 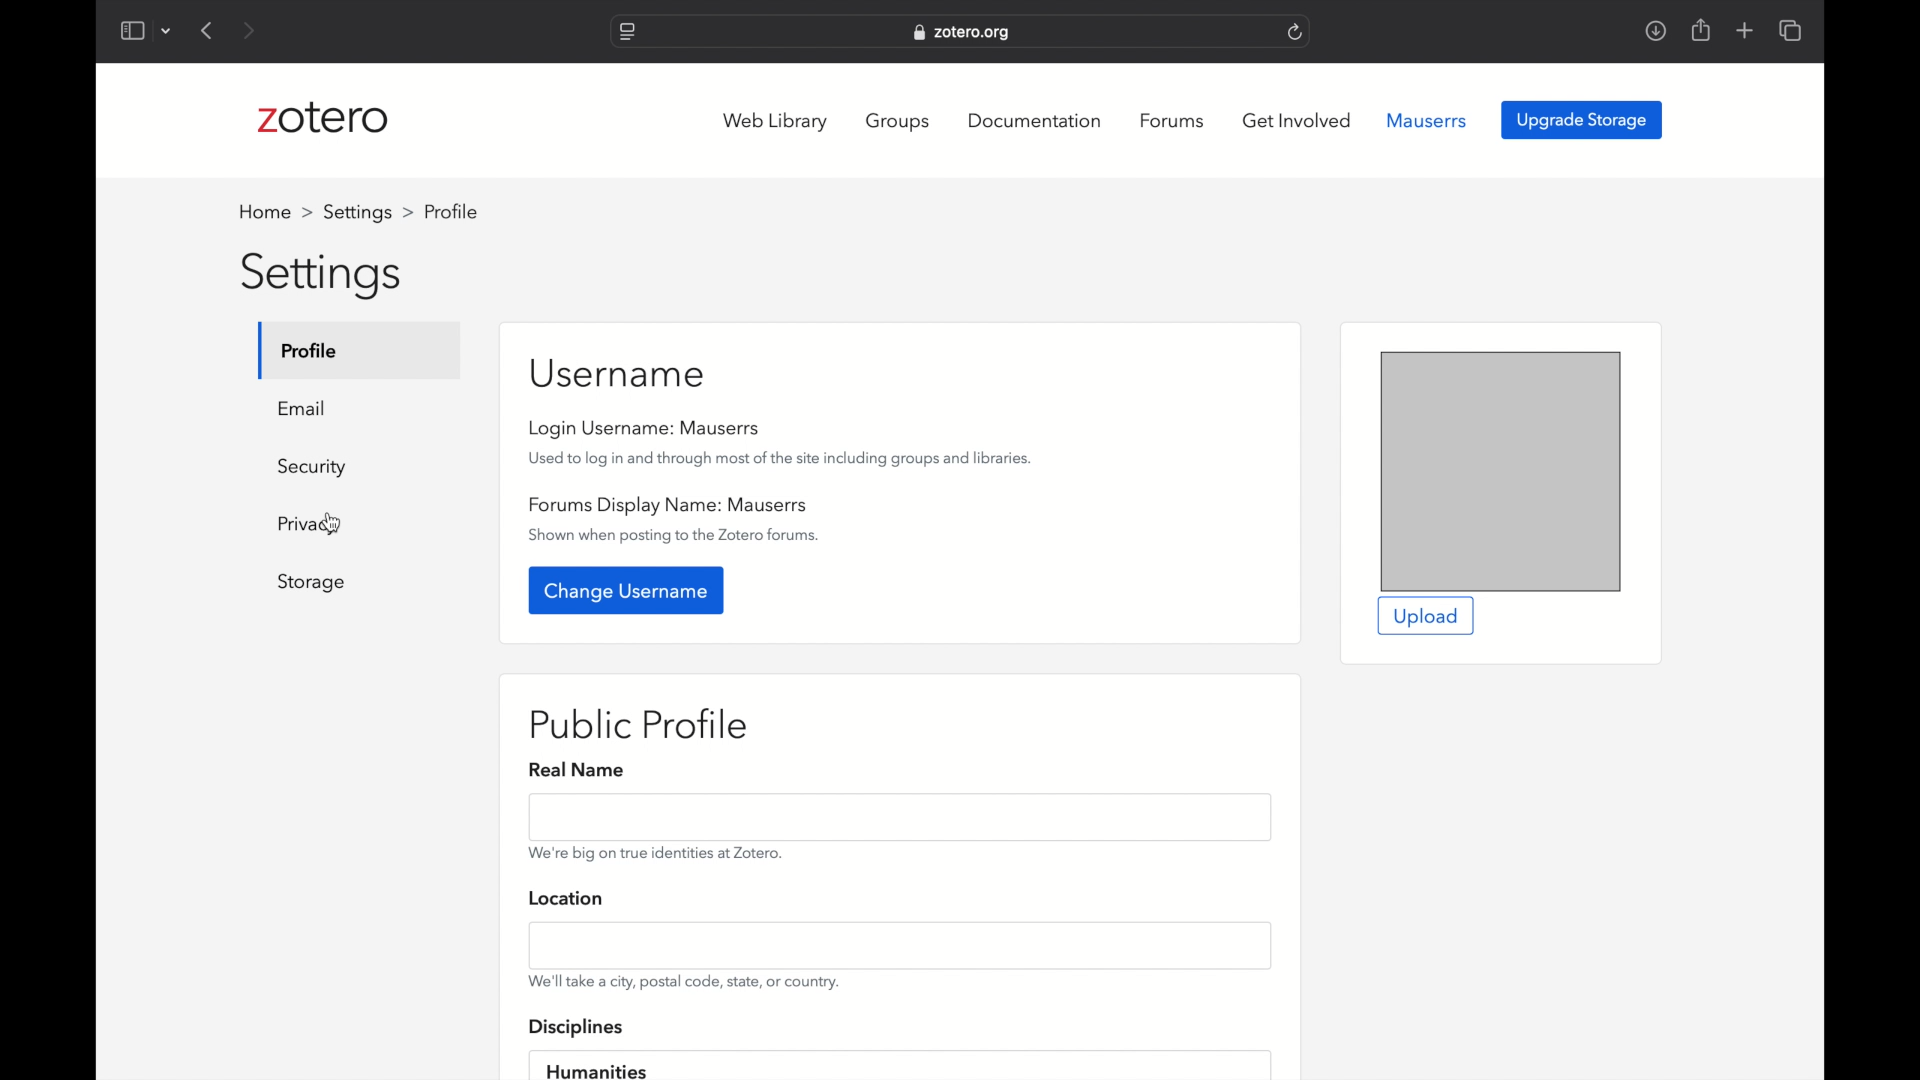 What do you see at coordinates (776, 122) in the screenshot?
I see `web library` at bounding box center [776, 122].